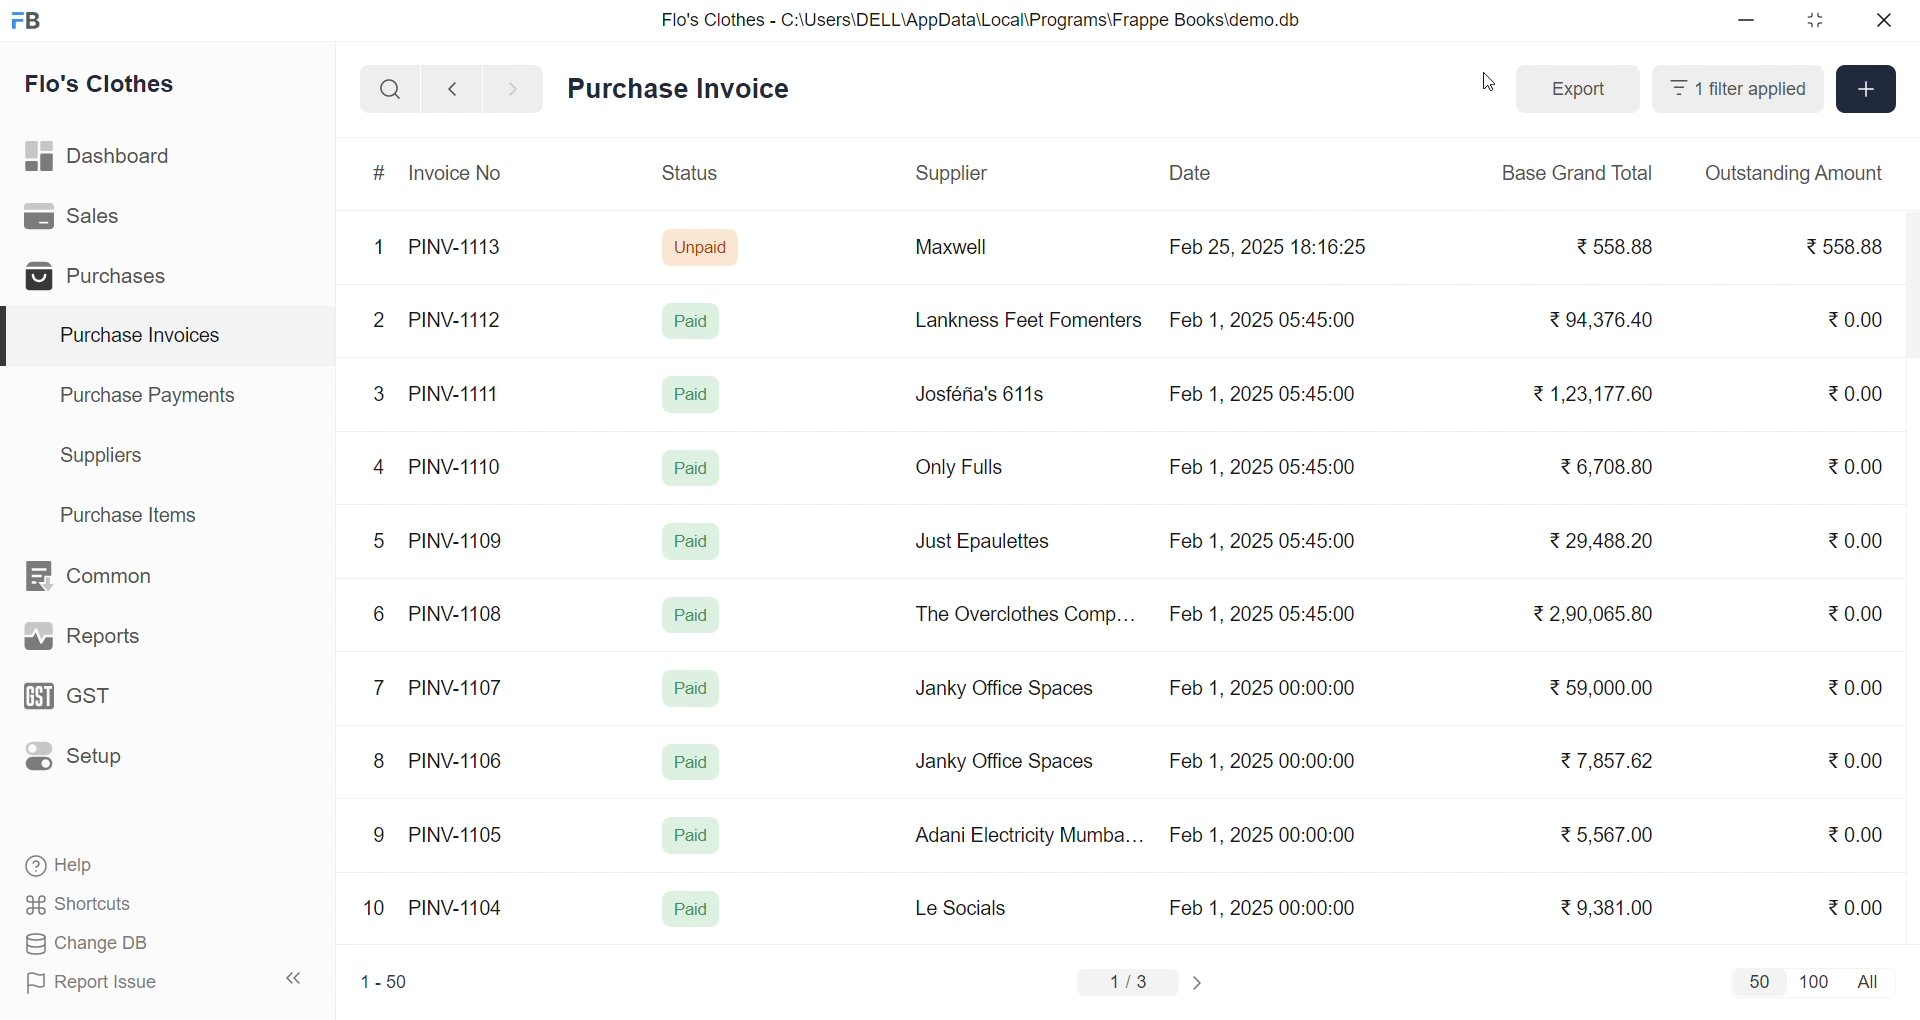 The image size is (1920, 1020). What do you see at coordinates (1602, 834) in the screenshot?
I see `₹ 5,567.00` at bounding box center [1602, 834].